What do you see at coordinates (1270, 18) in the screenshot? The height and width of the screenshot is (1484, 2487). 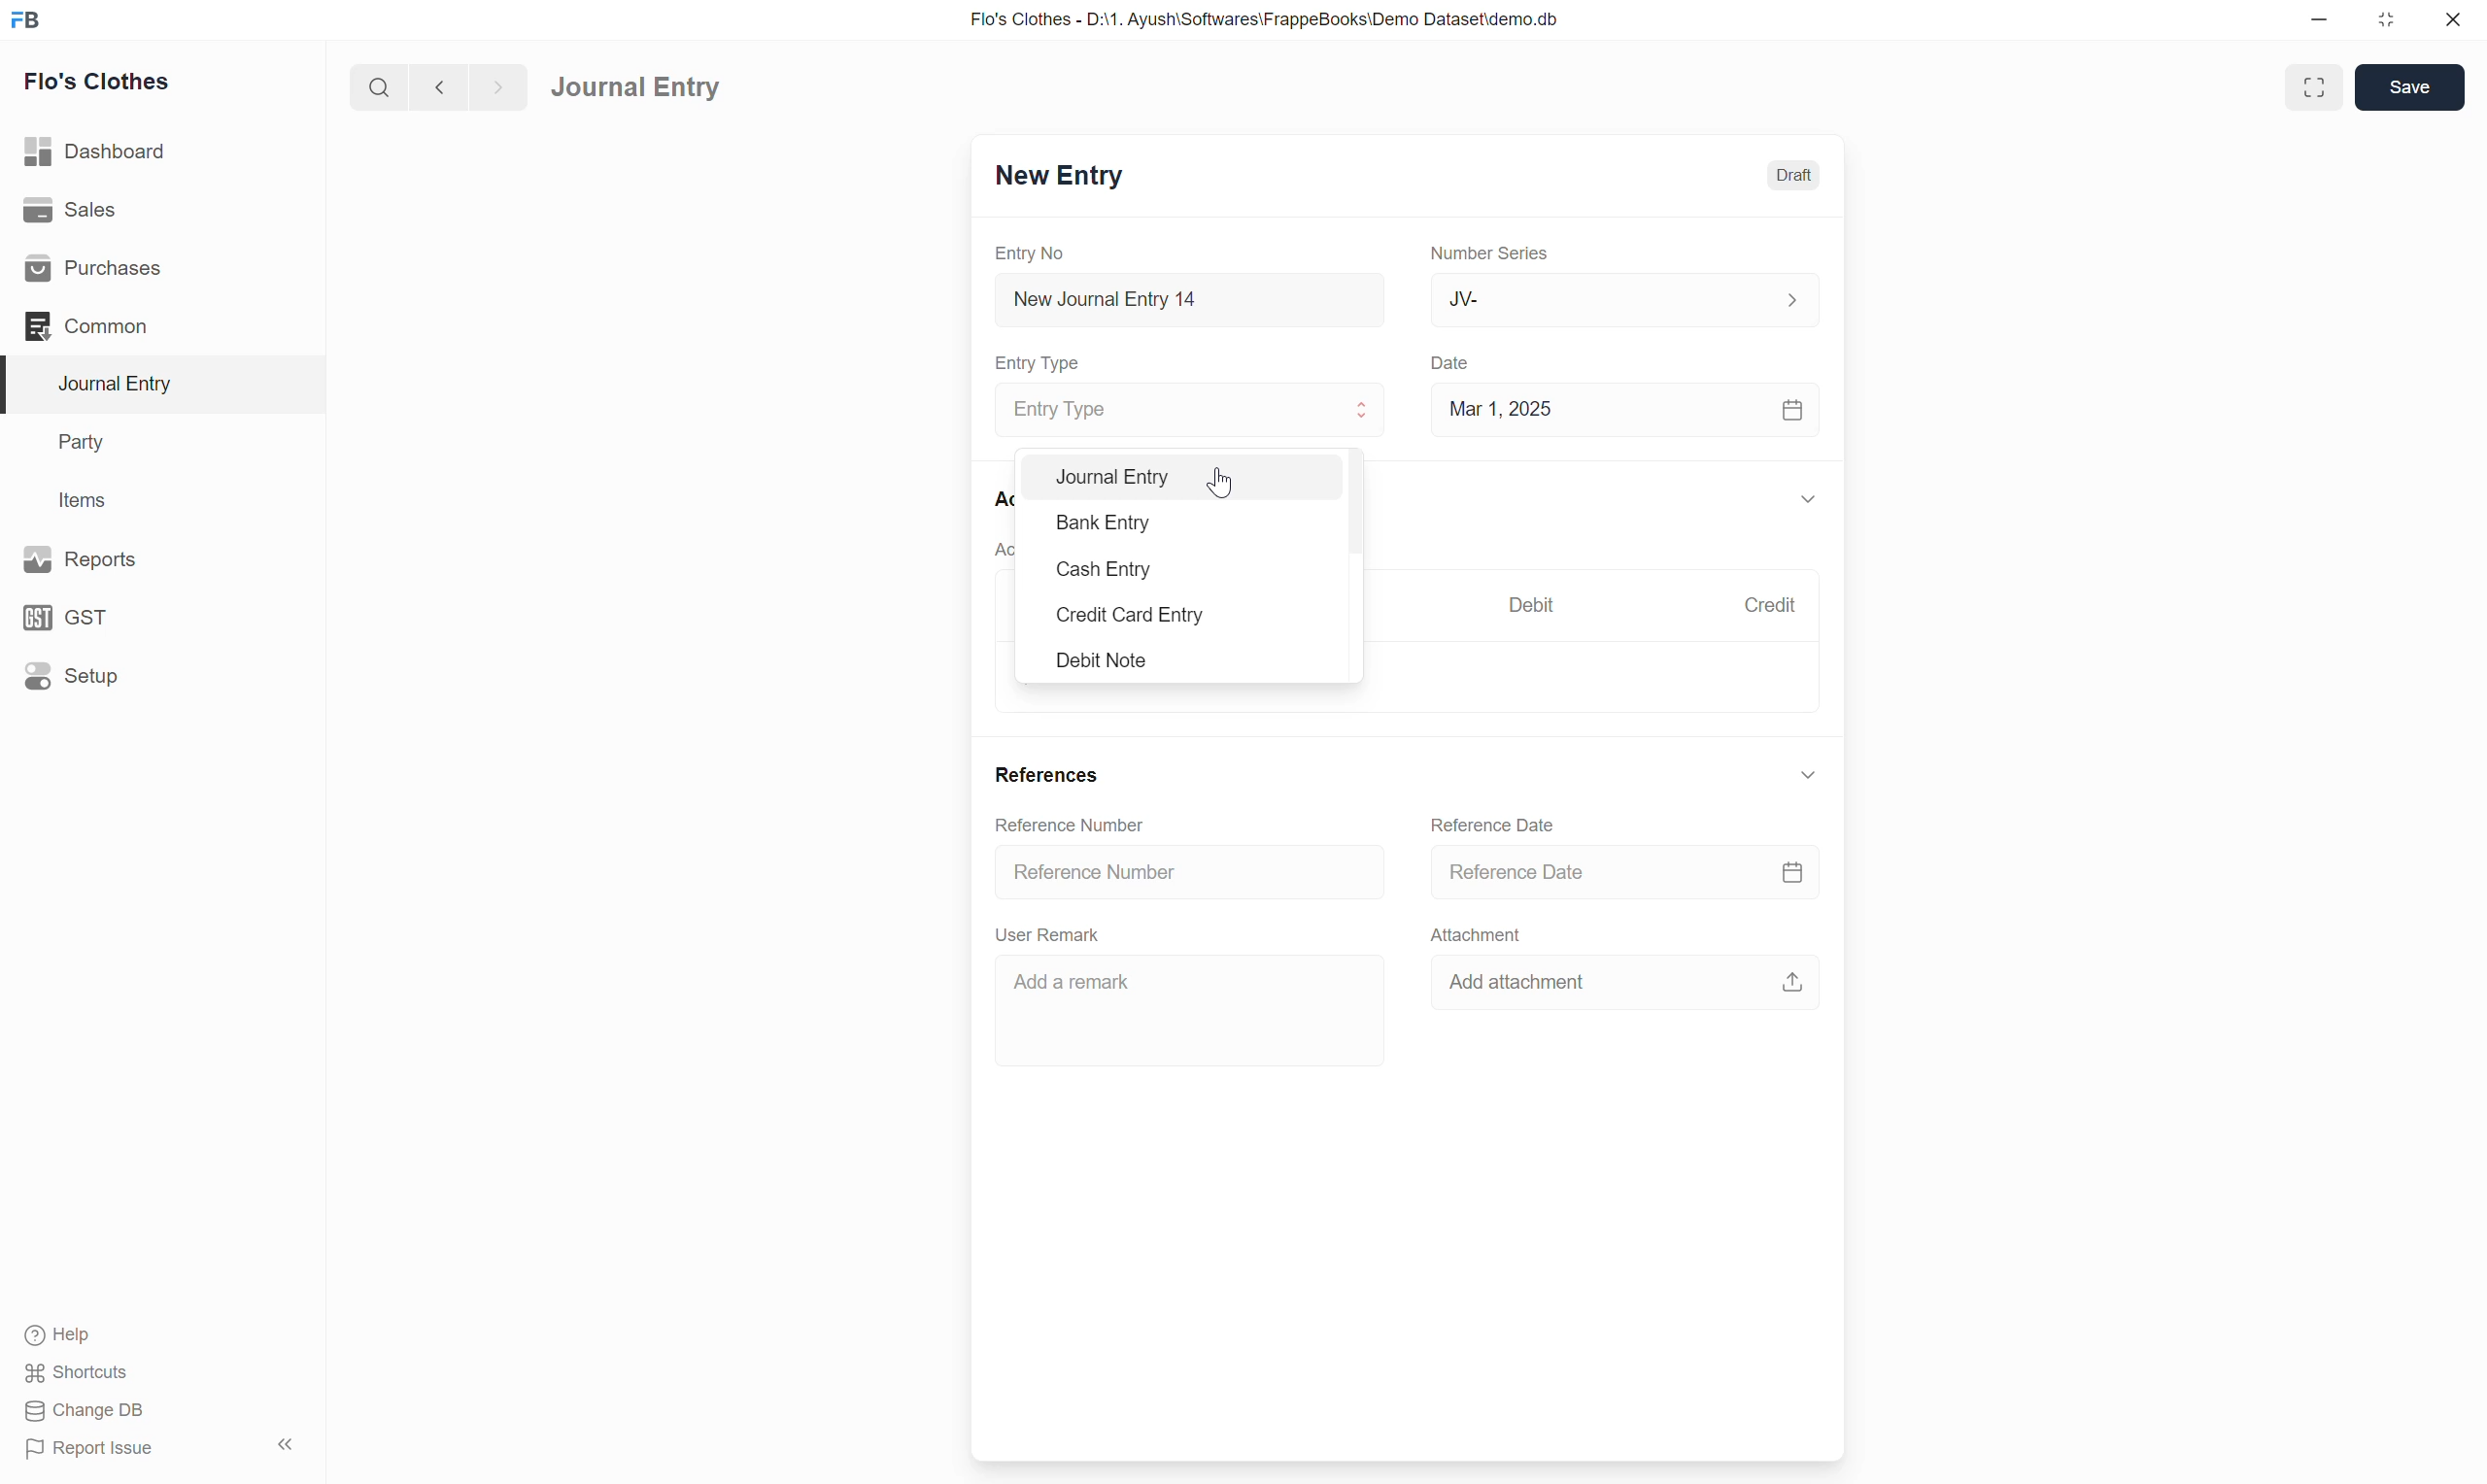 I see `Flo's Clothes - D:\1. Ayush\Softwares\FrappeBooks\Demo Dataset\demo.db` at bounding box center [1270, 18].